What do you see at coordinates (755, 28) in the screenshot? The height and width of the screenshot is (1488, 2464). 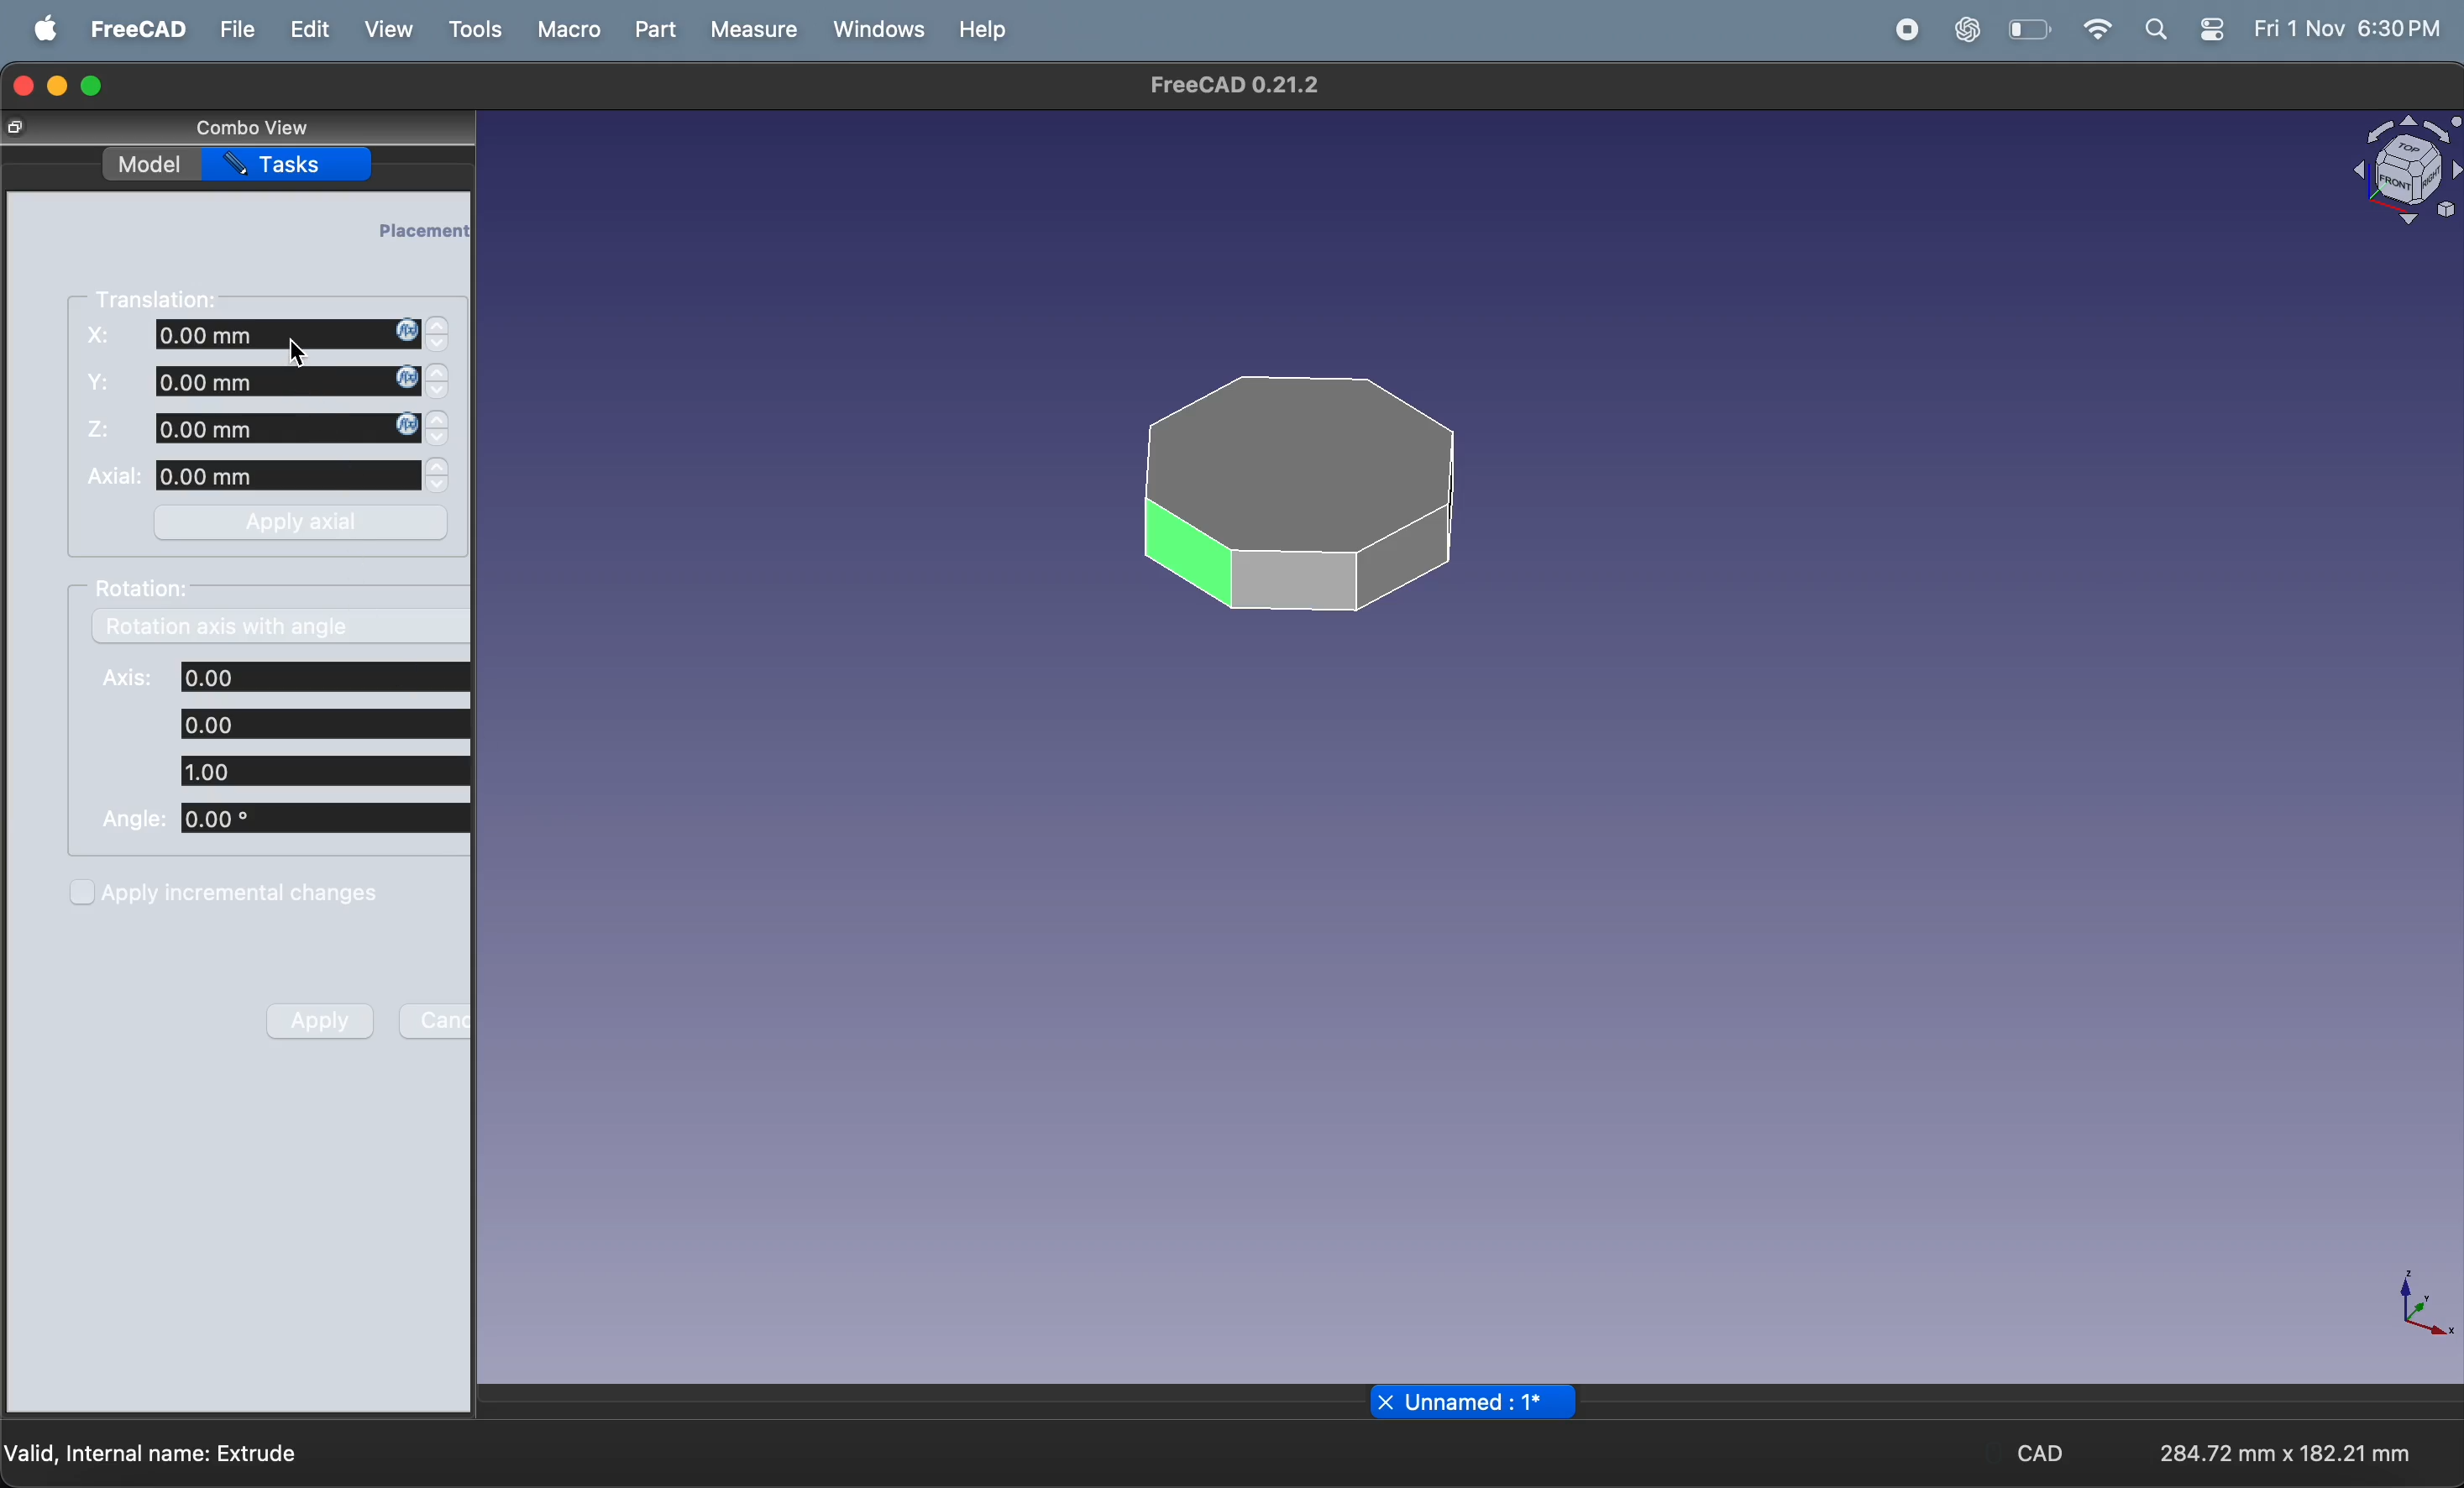 I see `measure` at bounding box center [755, 28].